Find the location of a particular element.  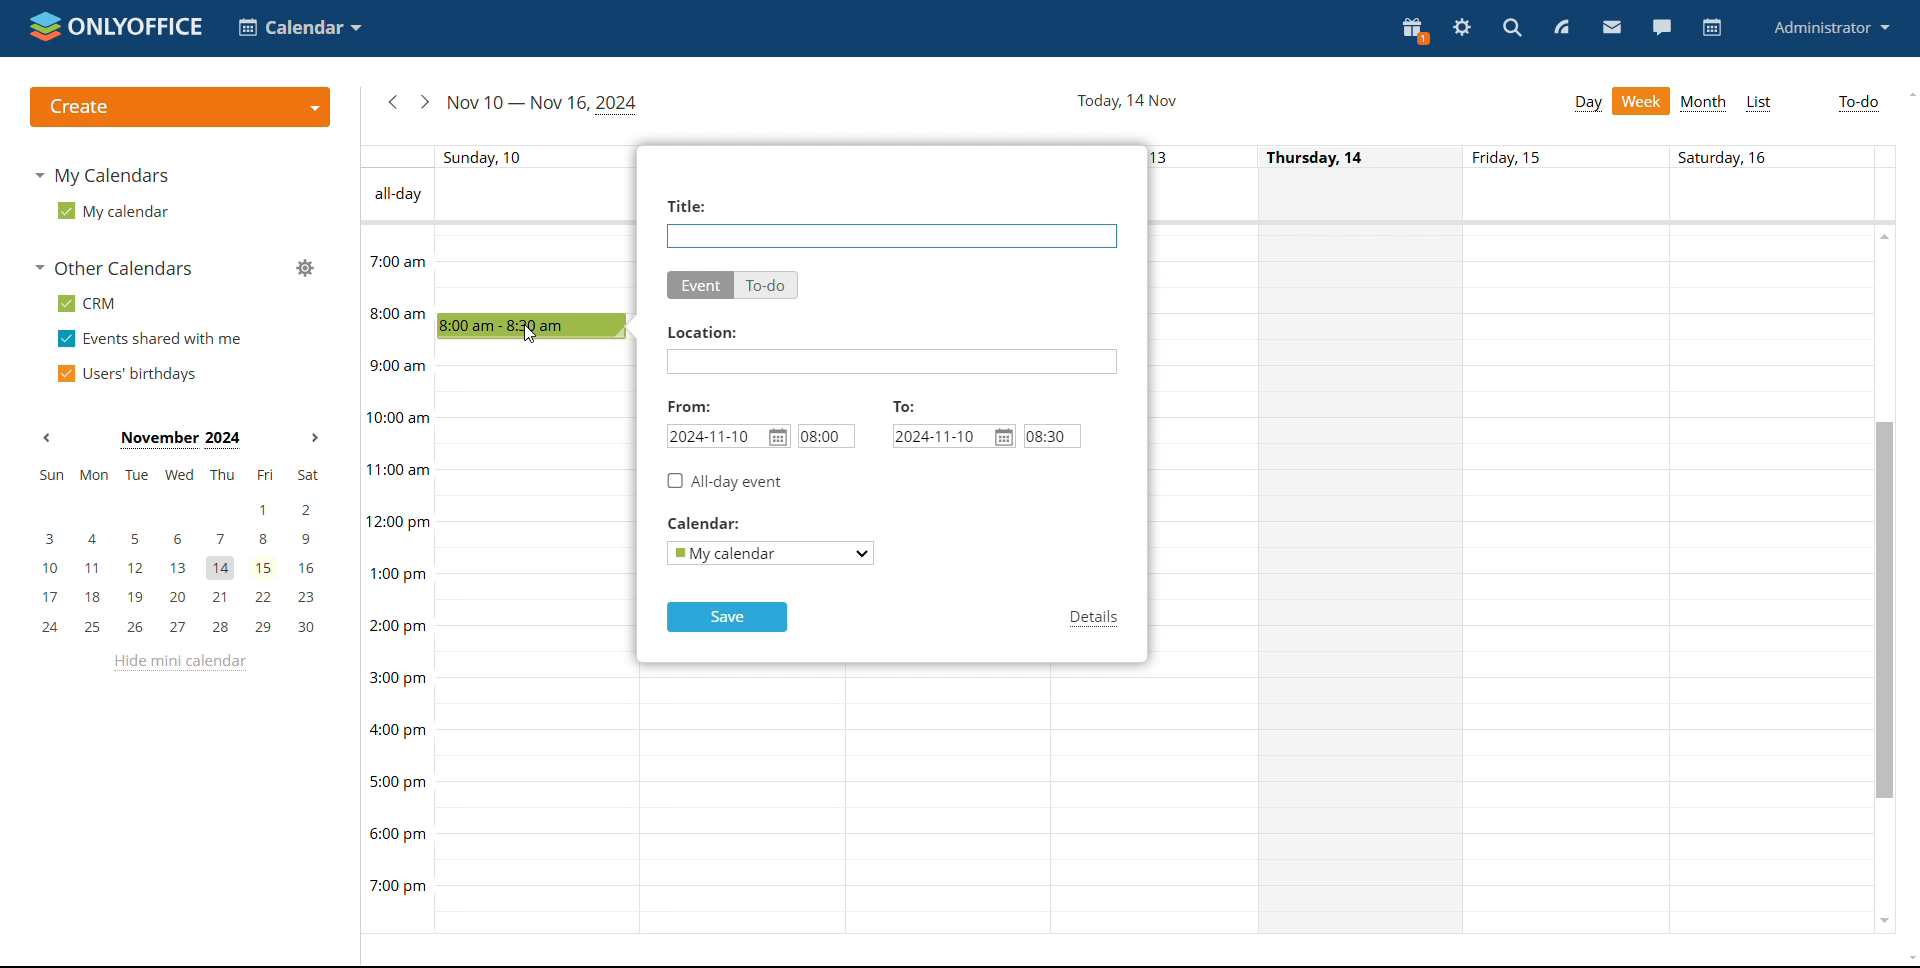

previous week is located at coordinates (390, 103).